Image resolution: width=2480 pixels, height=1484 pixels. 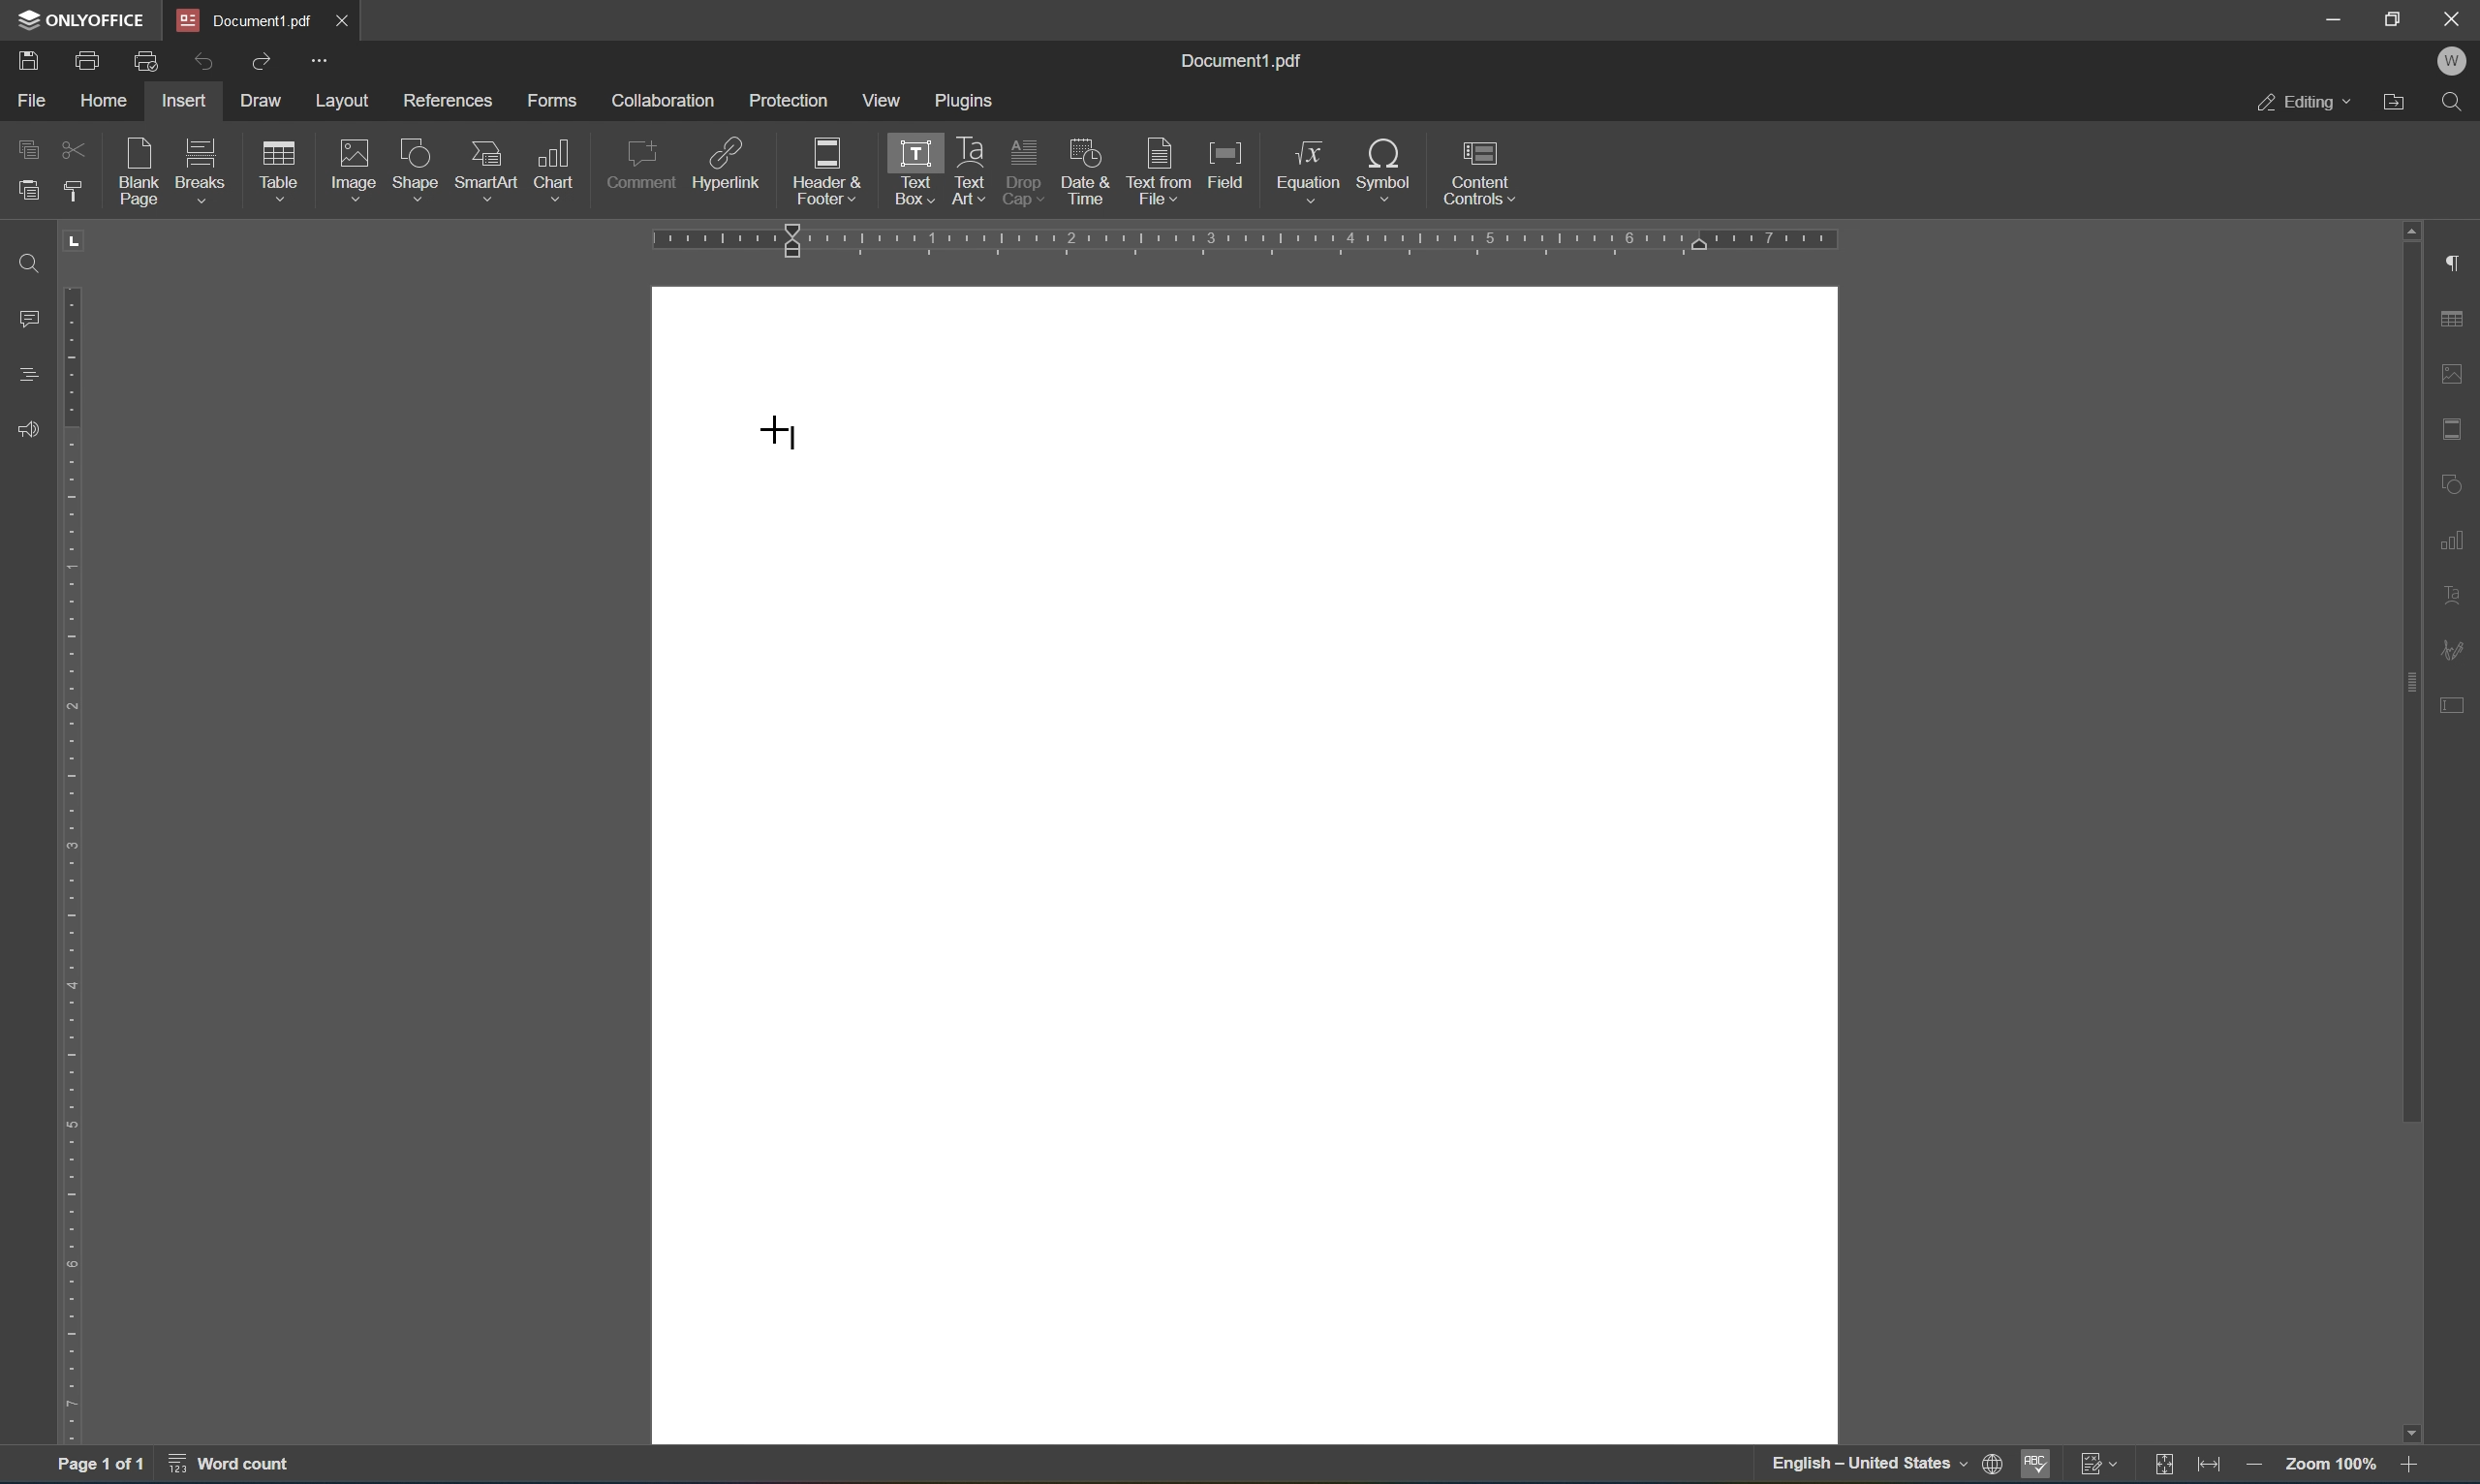 What do you see at coordinates (1871, 1466) in the screenshot?
I see `english - united states` at bounding box center [1871, 1466].